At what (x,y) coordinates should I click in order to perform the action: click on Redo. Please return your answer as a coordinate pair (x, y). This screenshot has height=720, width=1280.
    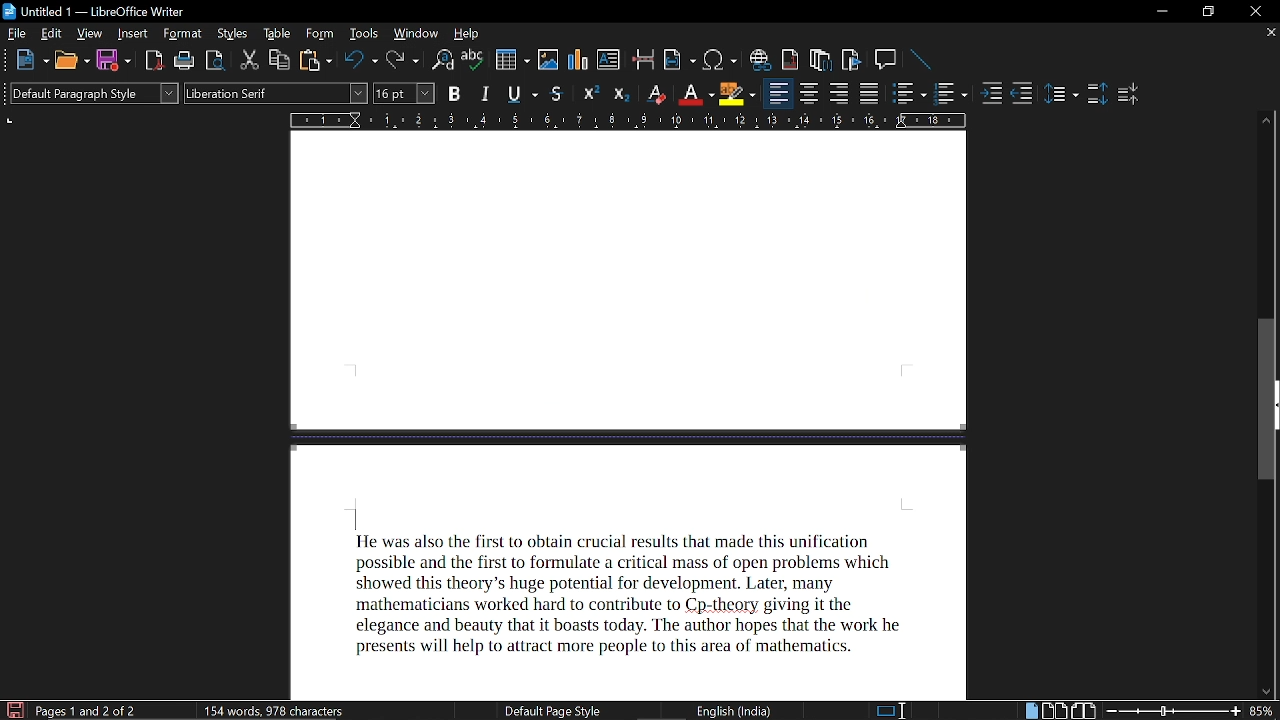
    Looking at the image, I should click on (405, 60).